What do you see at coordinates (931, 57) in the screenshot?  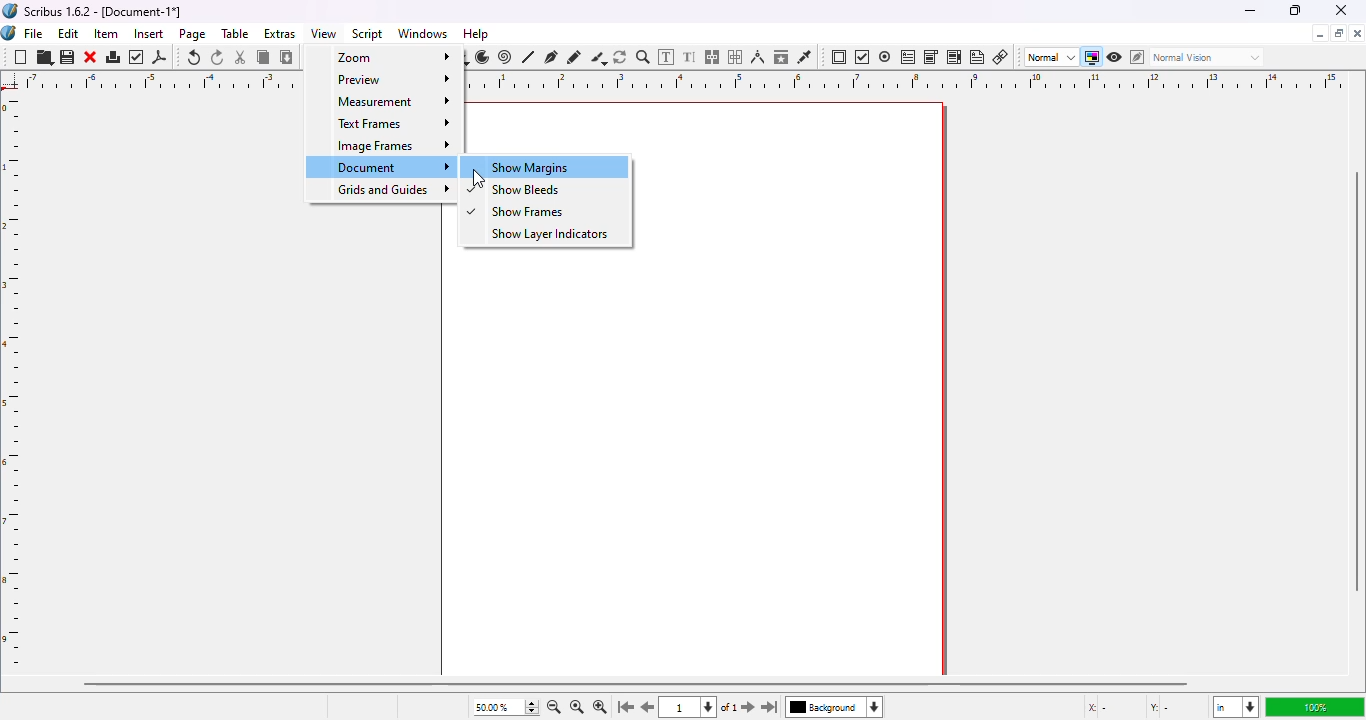 I see `PDF combo box` at bounding box center [931, 57].